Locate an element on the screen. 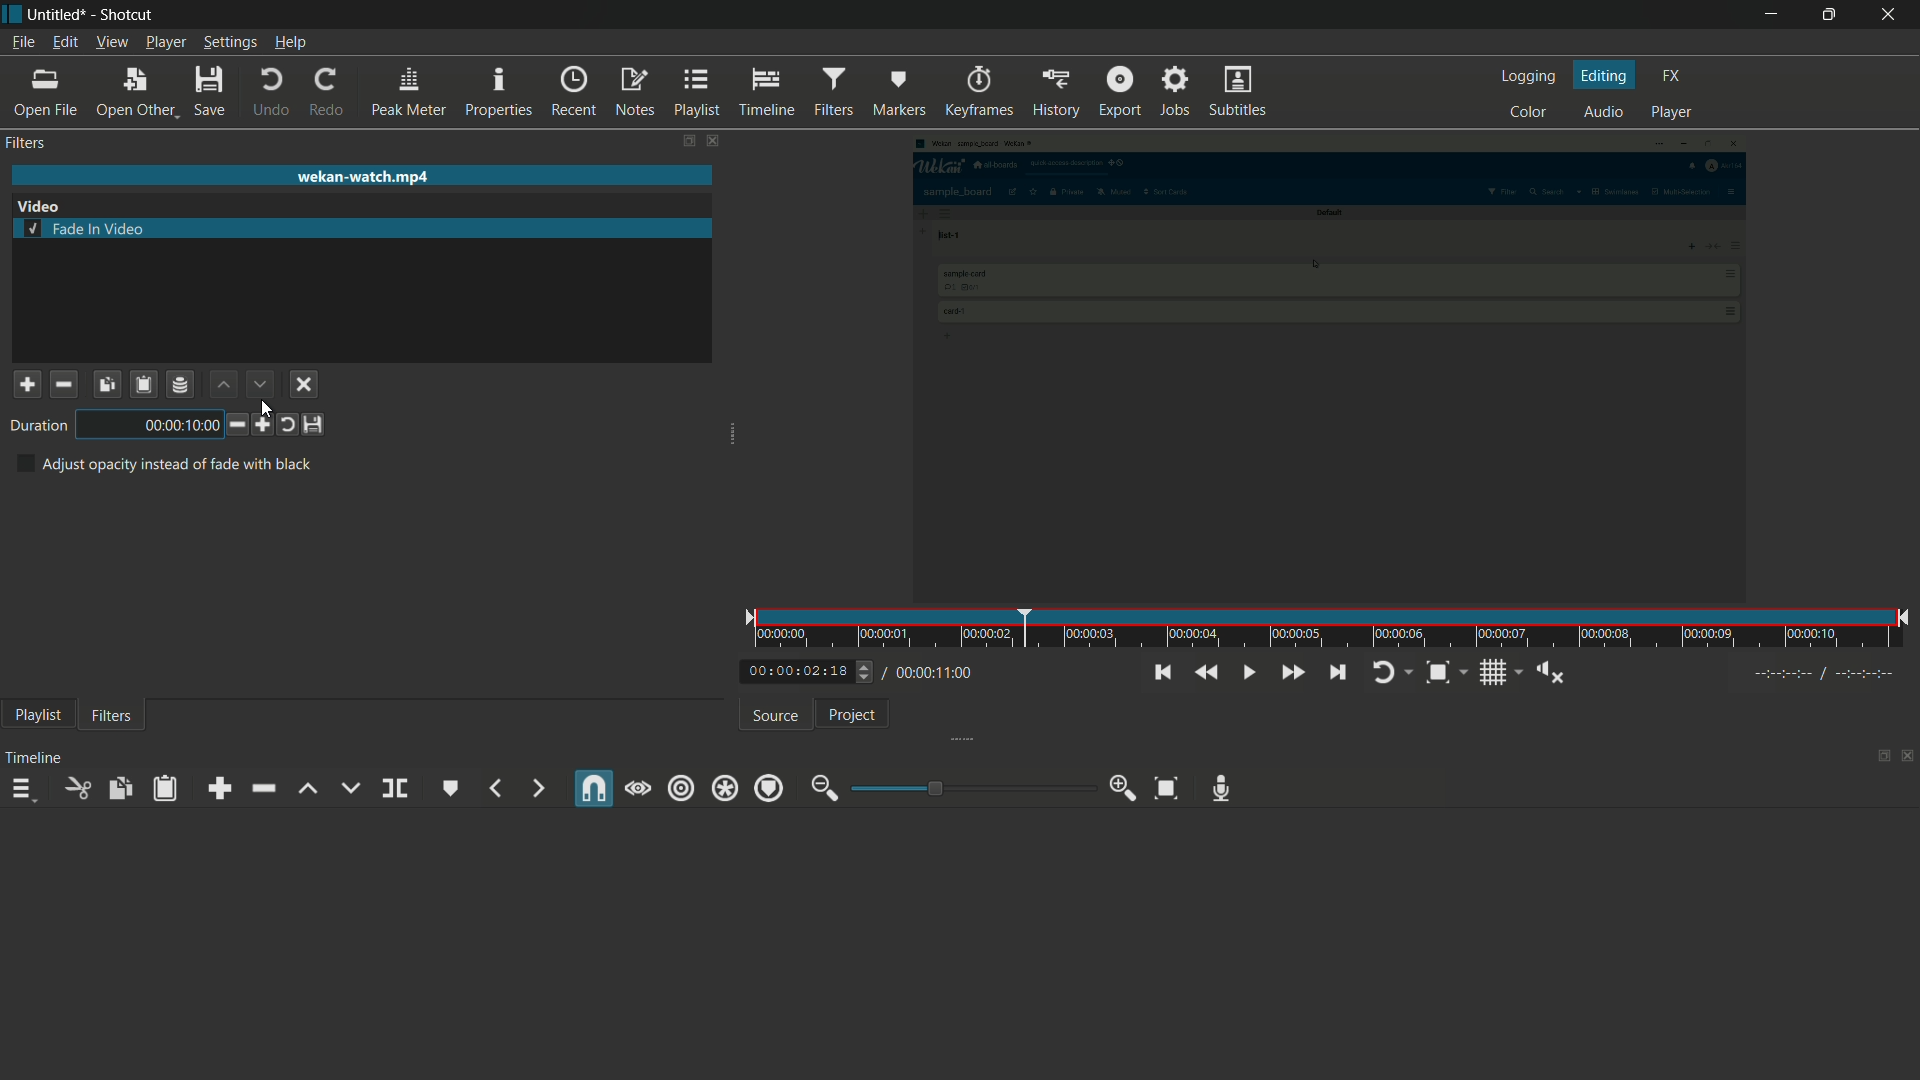 The image size is (1920, 1080). app name is located at coordinates (123, 15).